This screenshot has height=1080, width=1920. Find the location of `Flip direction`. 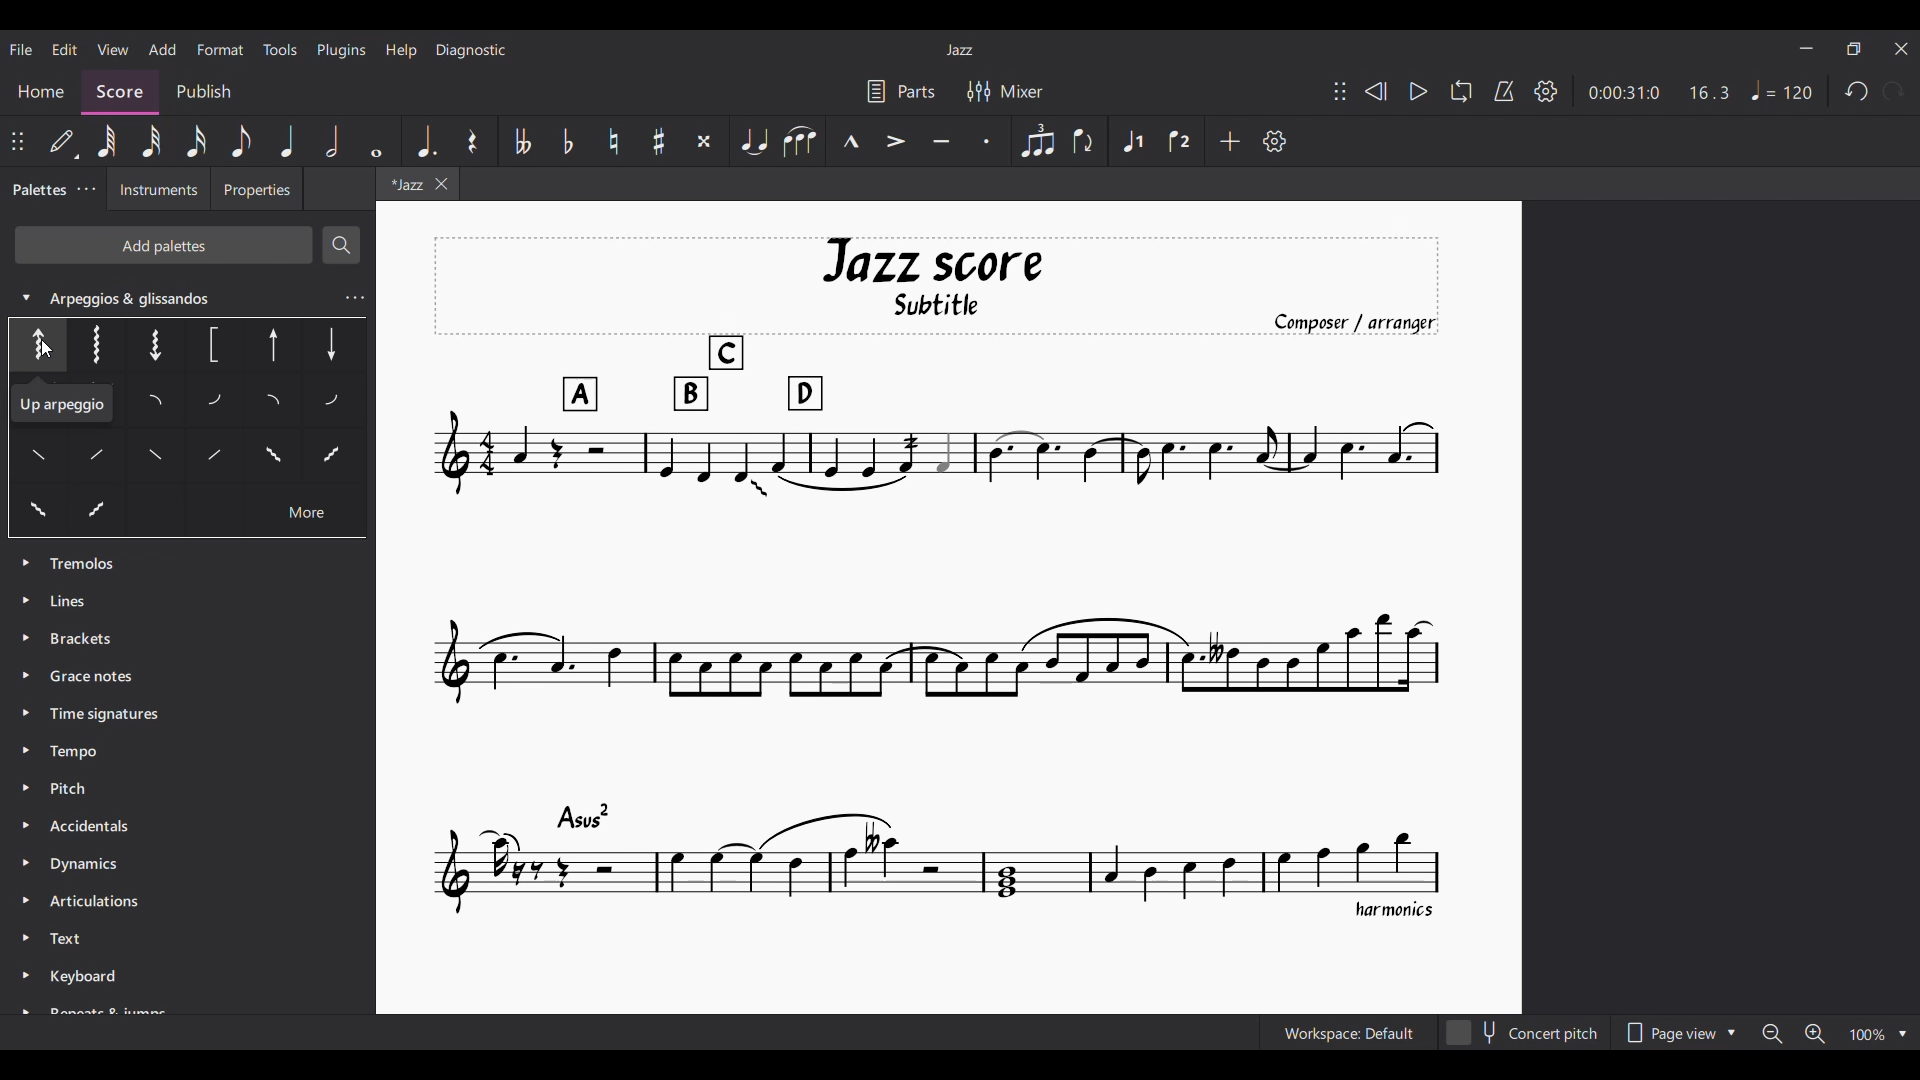

Flip direction is located at coordinates (1084, 141).